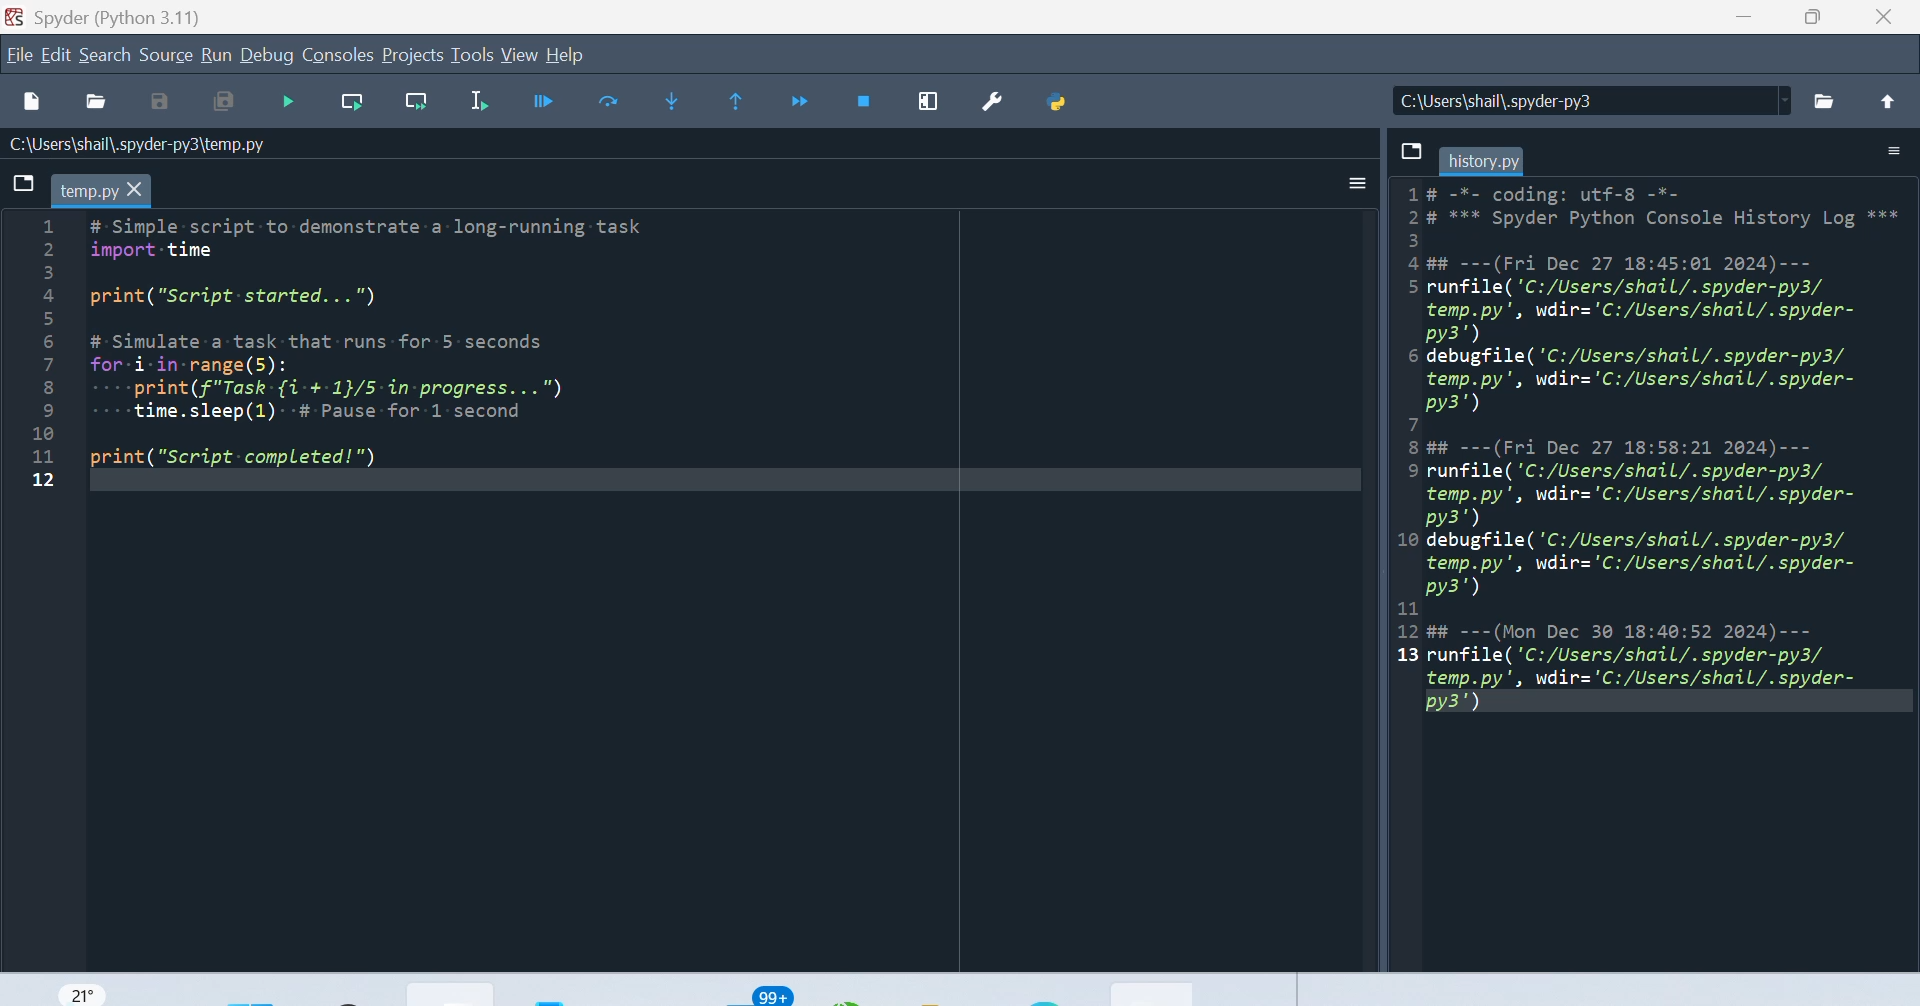  I want to click on Run current line and go to the next one, so click(414, 99).